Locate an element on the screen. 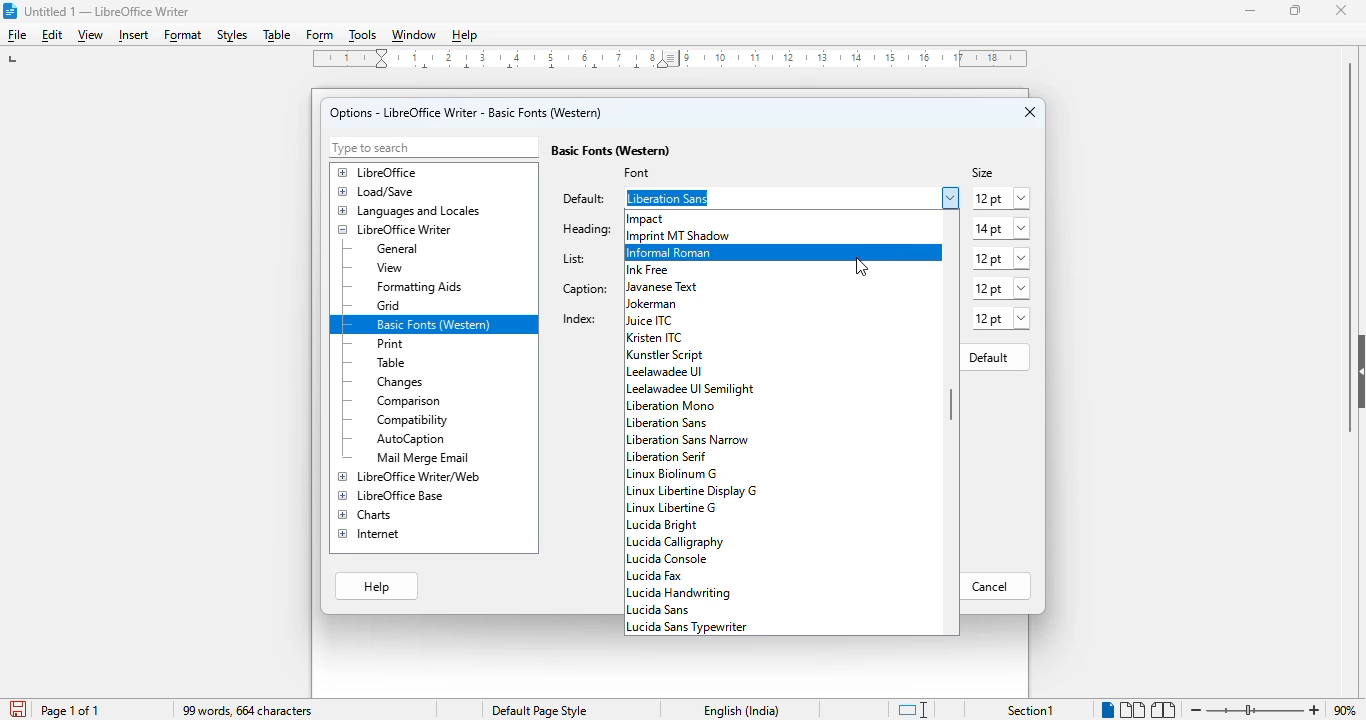 The height and width of the screenshot is (720, 1366). file is located at coordinates (16, 35).